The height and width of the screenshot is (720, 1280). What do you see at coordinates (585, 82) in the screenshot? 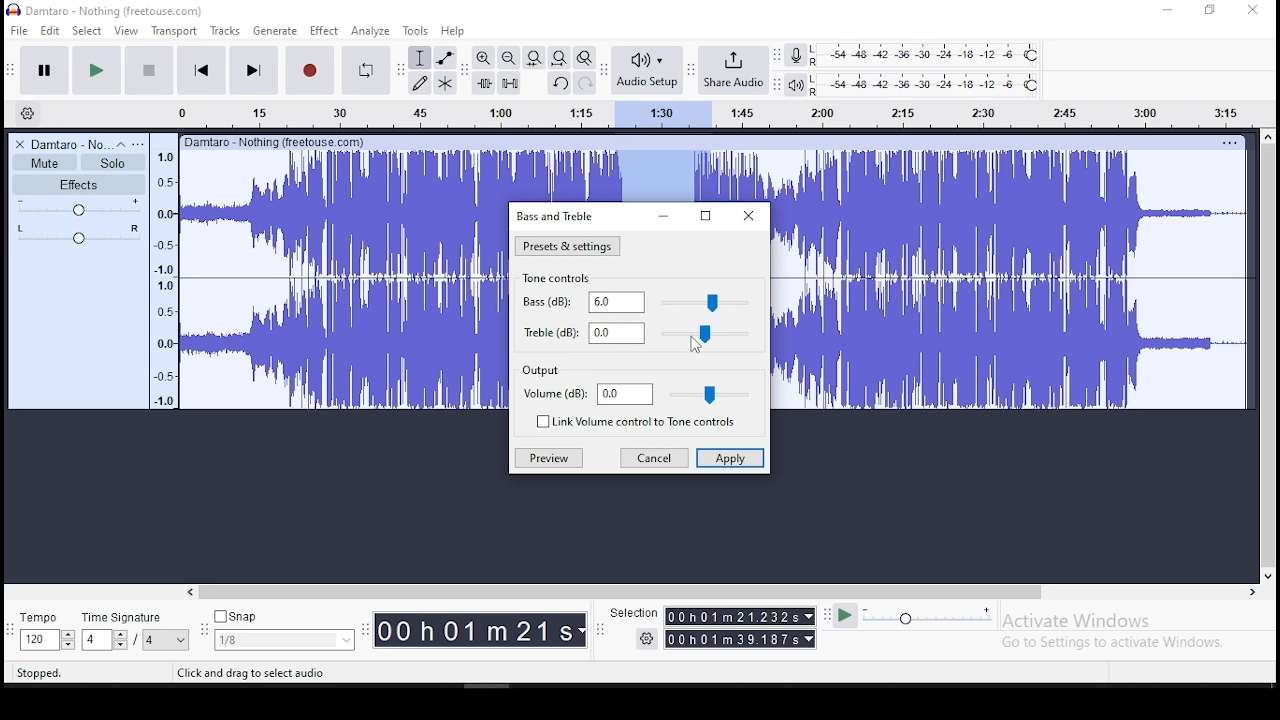
I see `redo` at bounding box center [585, 82].